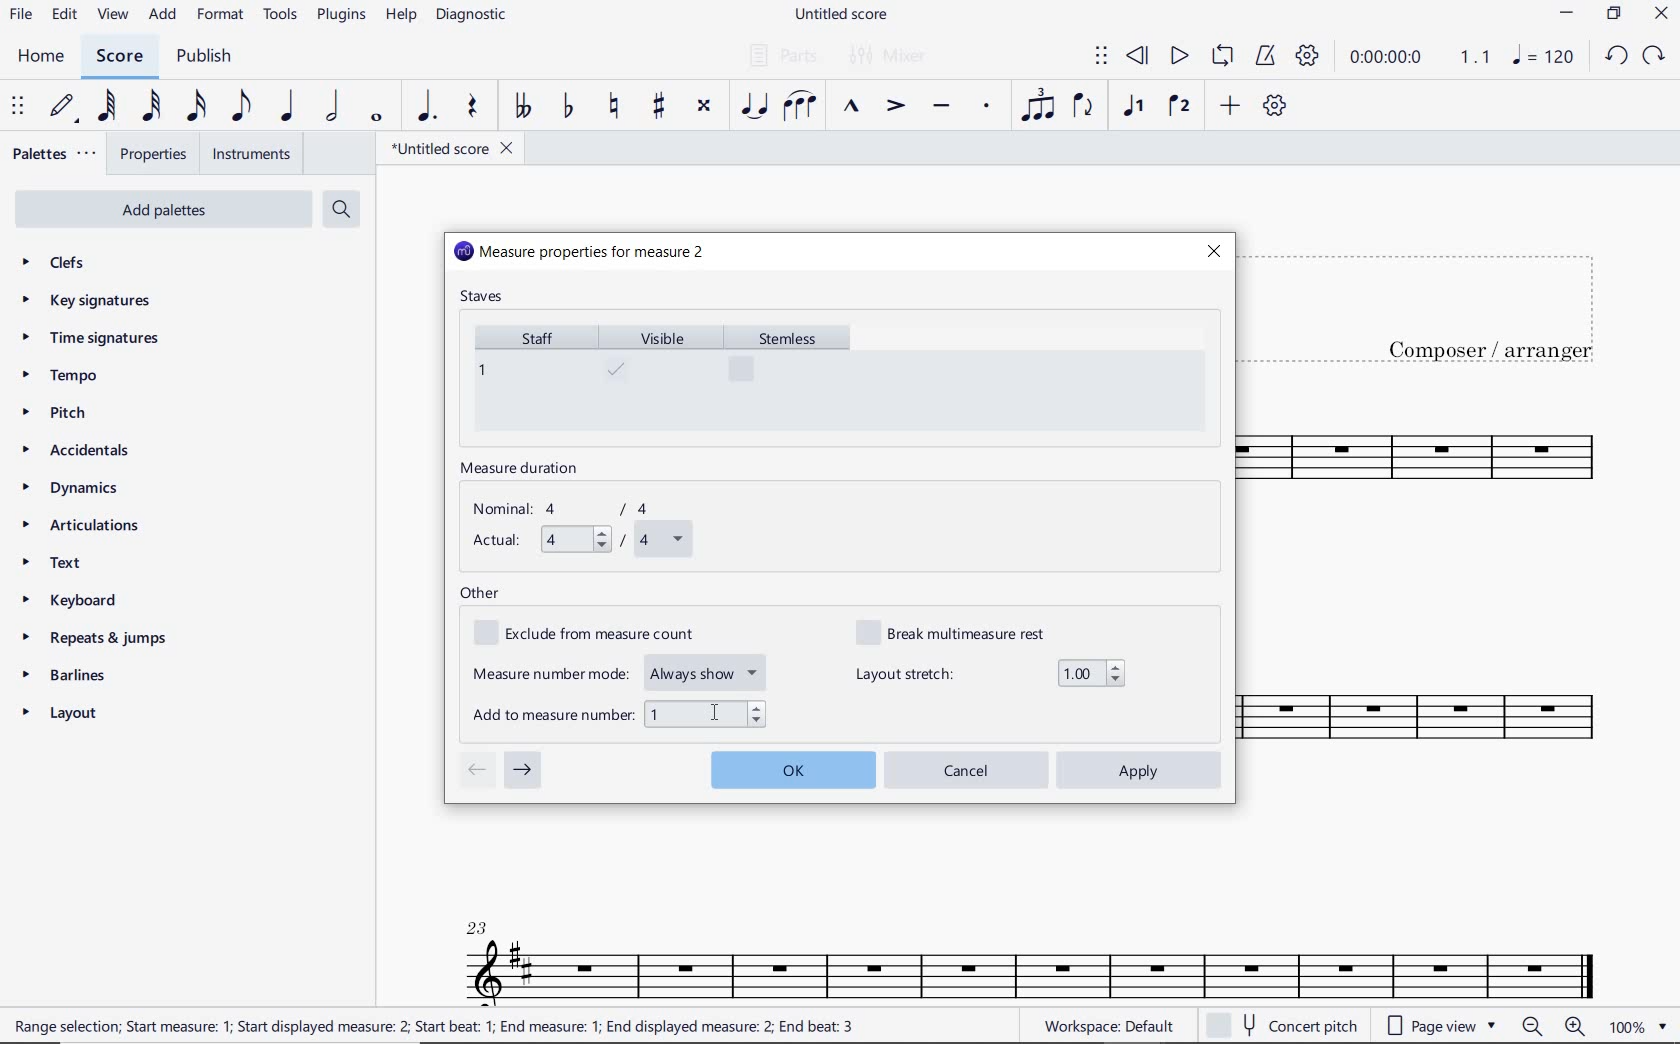 This screenshot has width=1680, height=1044. I want to click on measure duration, so click(526, 470).